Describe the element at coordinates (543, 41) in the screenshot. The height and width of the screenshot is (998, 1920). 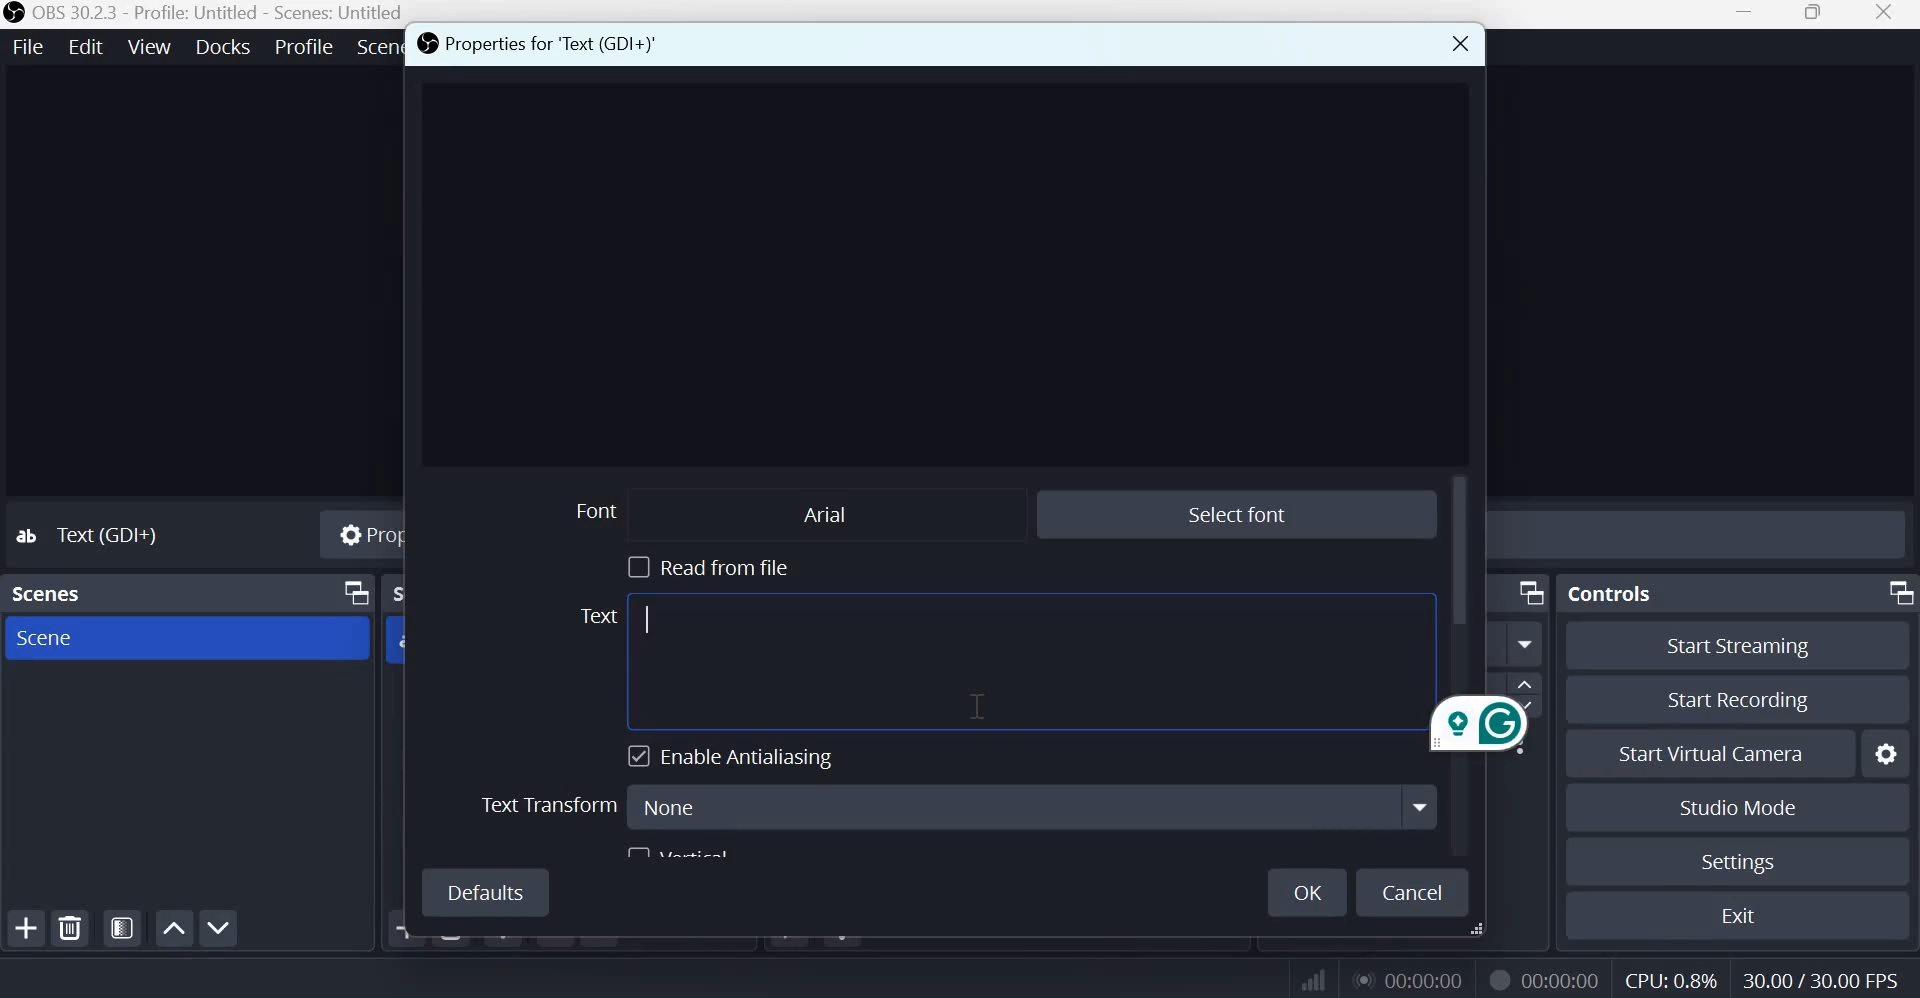
I see `Properties for 'Text (GDI+)'` at that location.